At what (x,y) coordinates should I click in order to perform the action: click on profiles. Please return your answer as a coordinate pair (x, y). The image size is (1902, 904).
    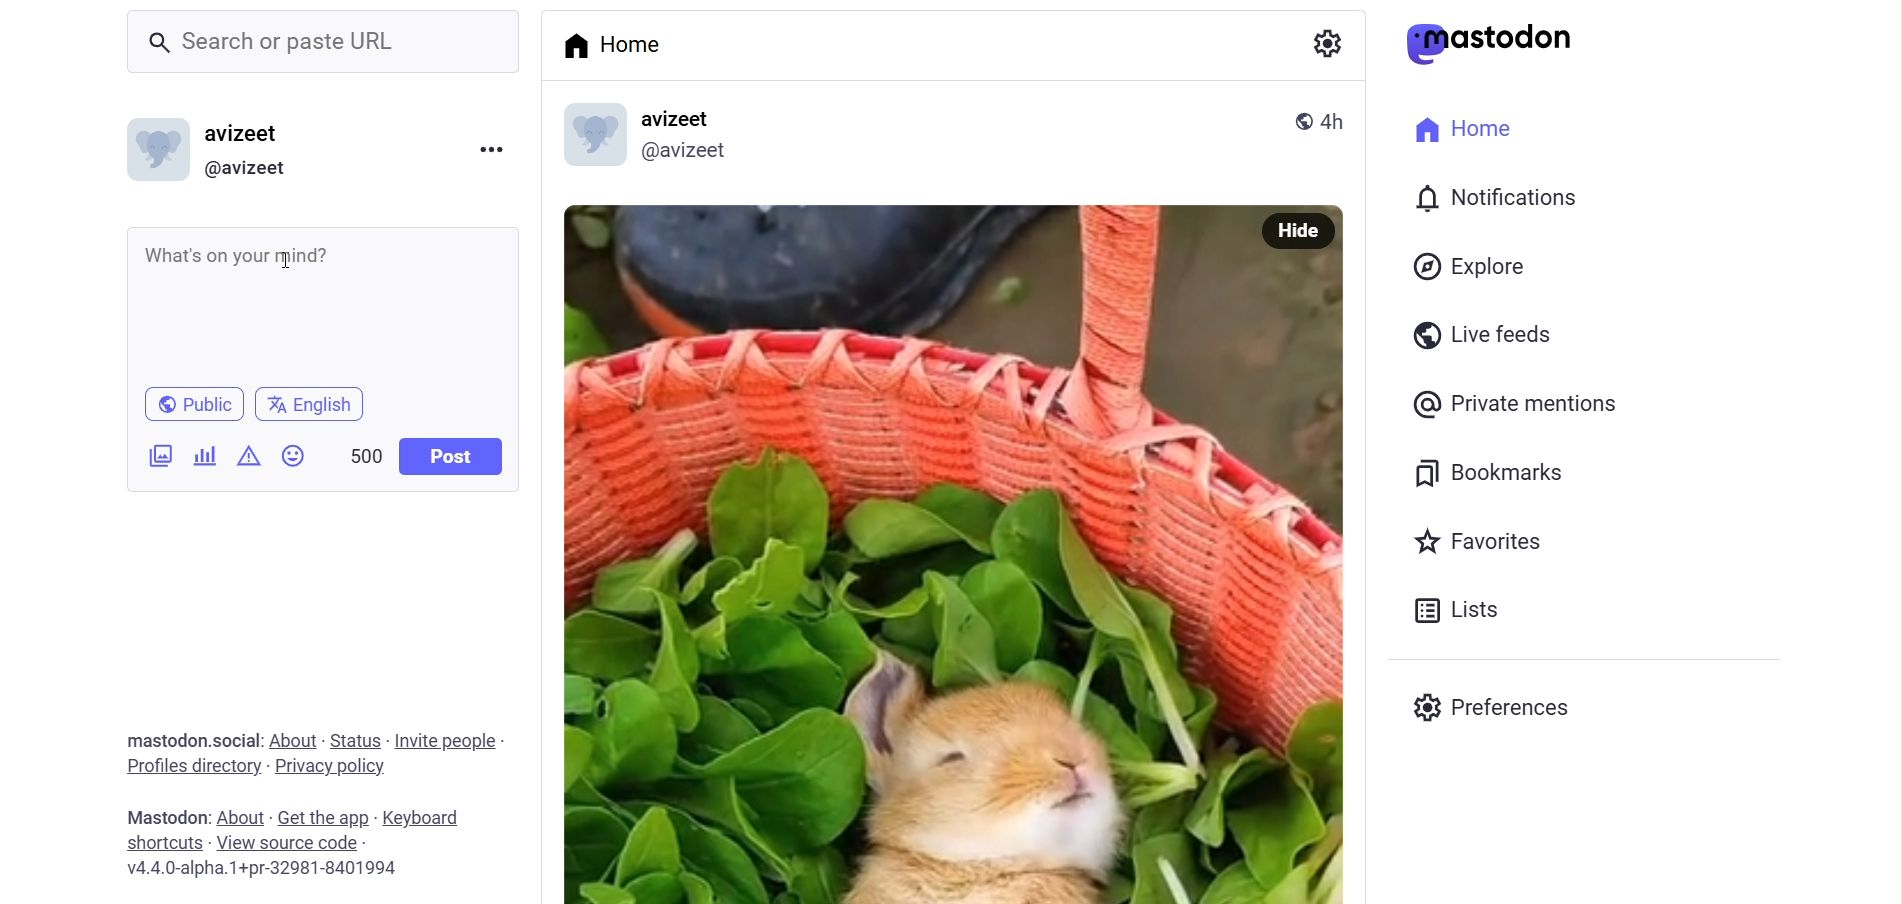
    Looking at the image, I should click on (181, 770).